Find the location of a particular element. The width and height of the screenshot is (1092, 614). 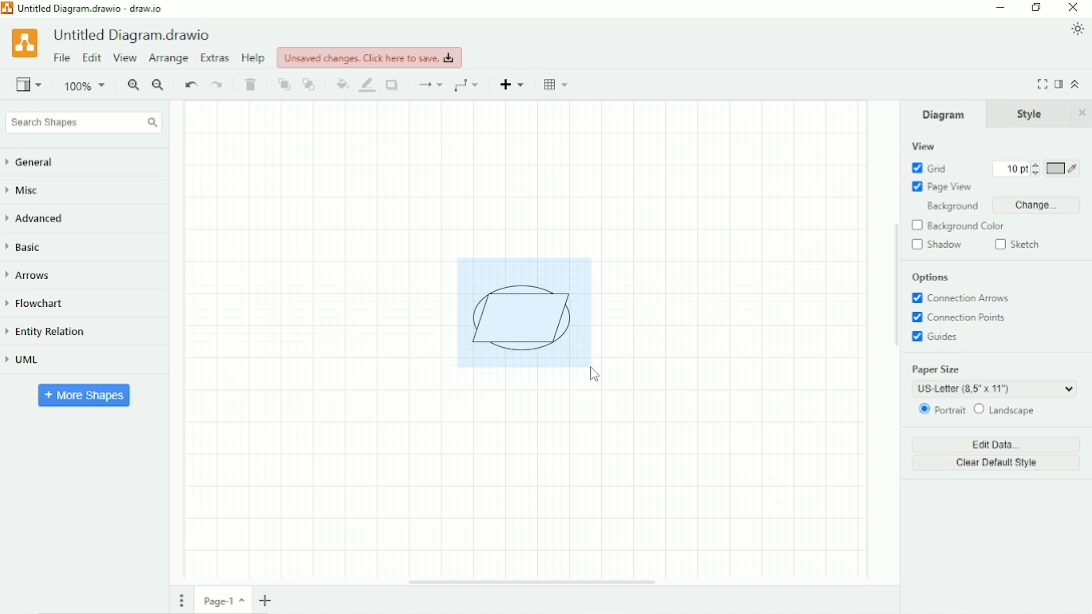

Diagram is located at coordinates (944, 114).